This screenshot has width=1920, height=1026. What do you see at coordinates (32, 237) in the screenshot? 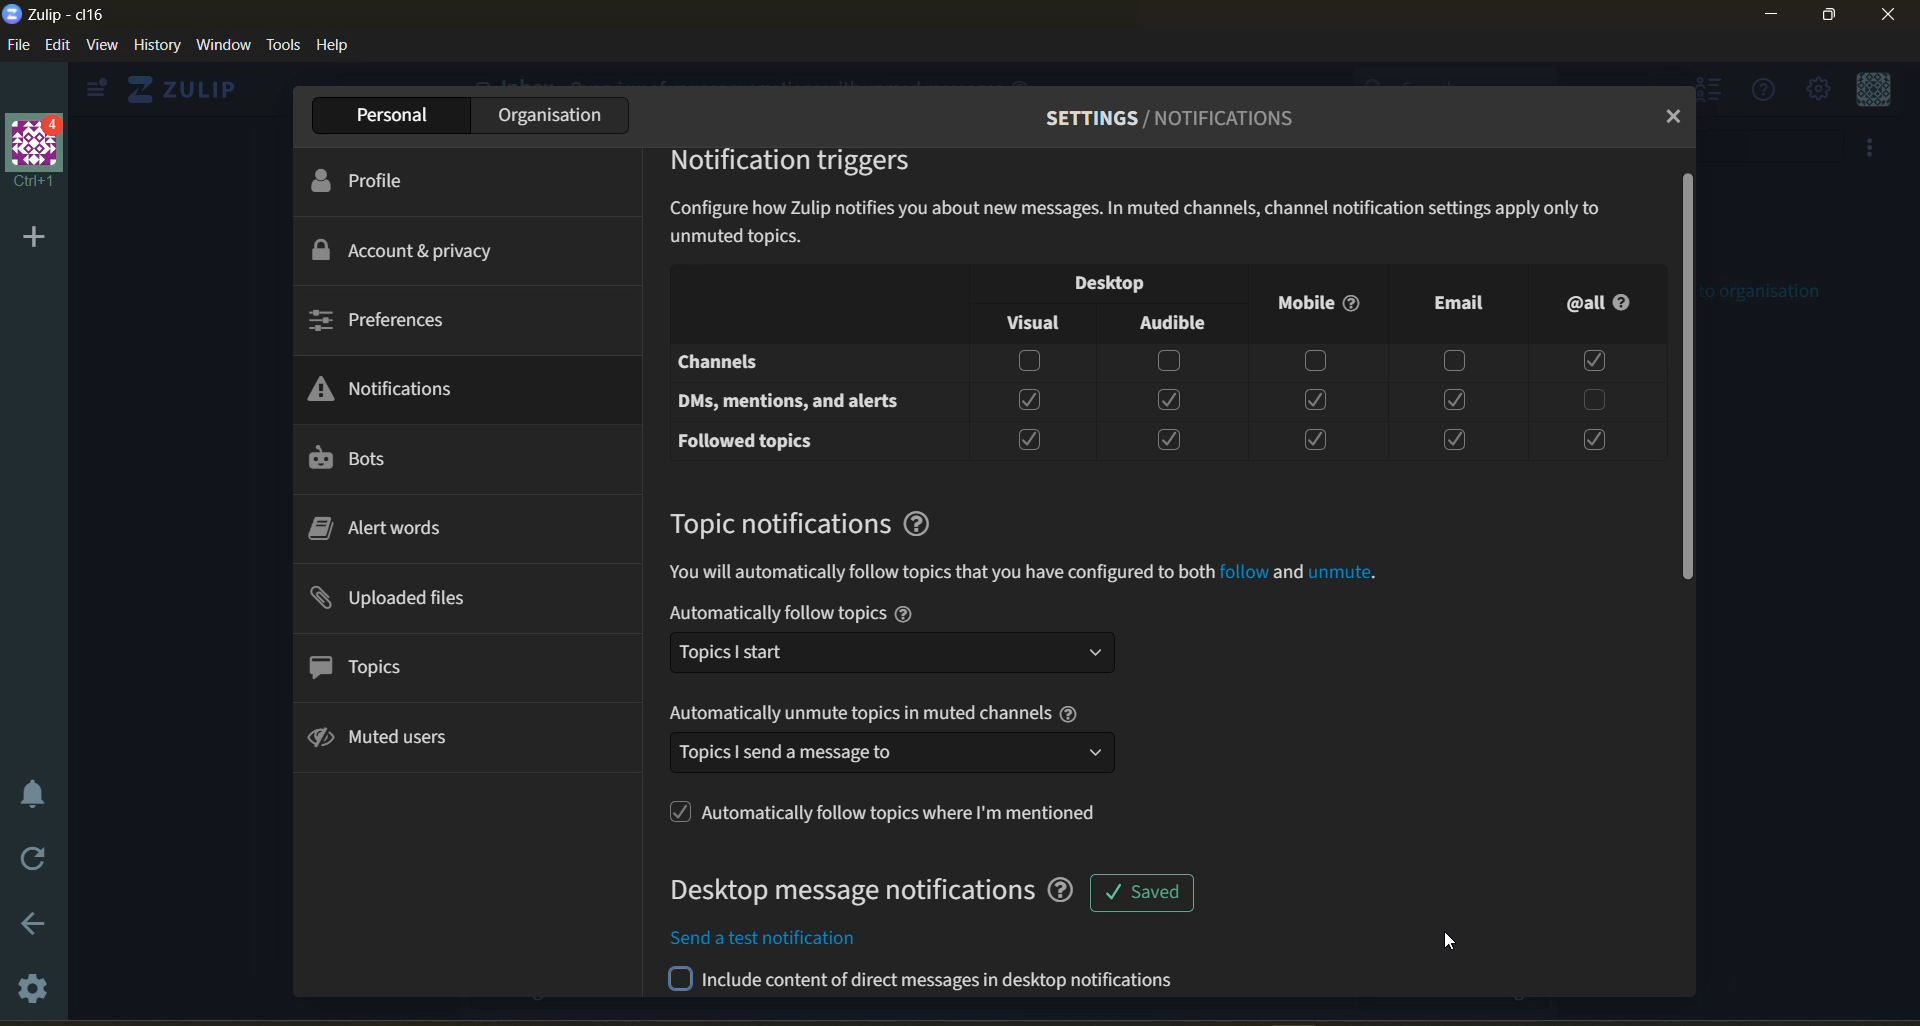
I see `add a new organisation` at bounding box center [32, 237].